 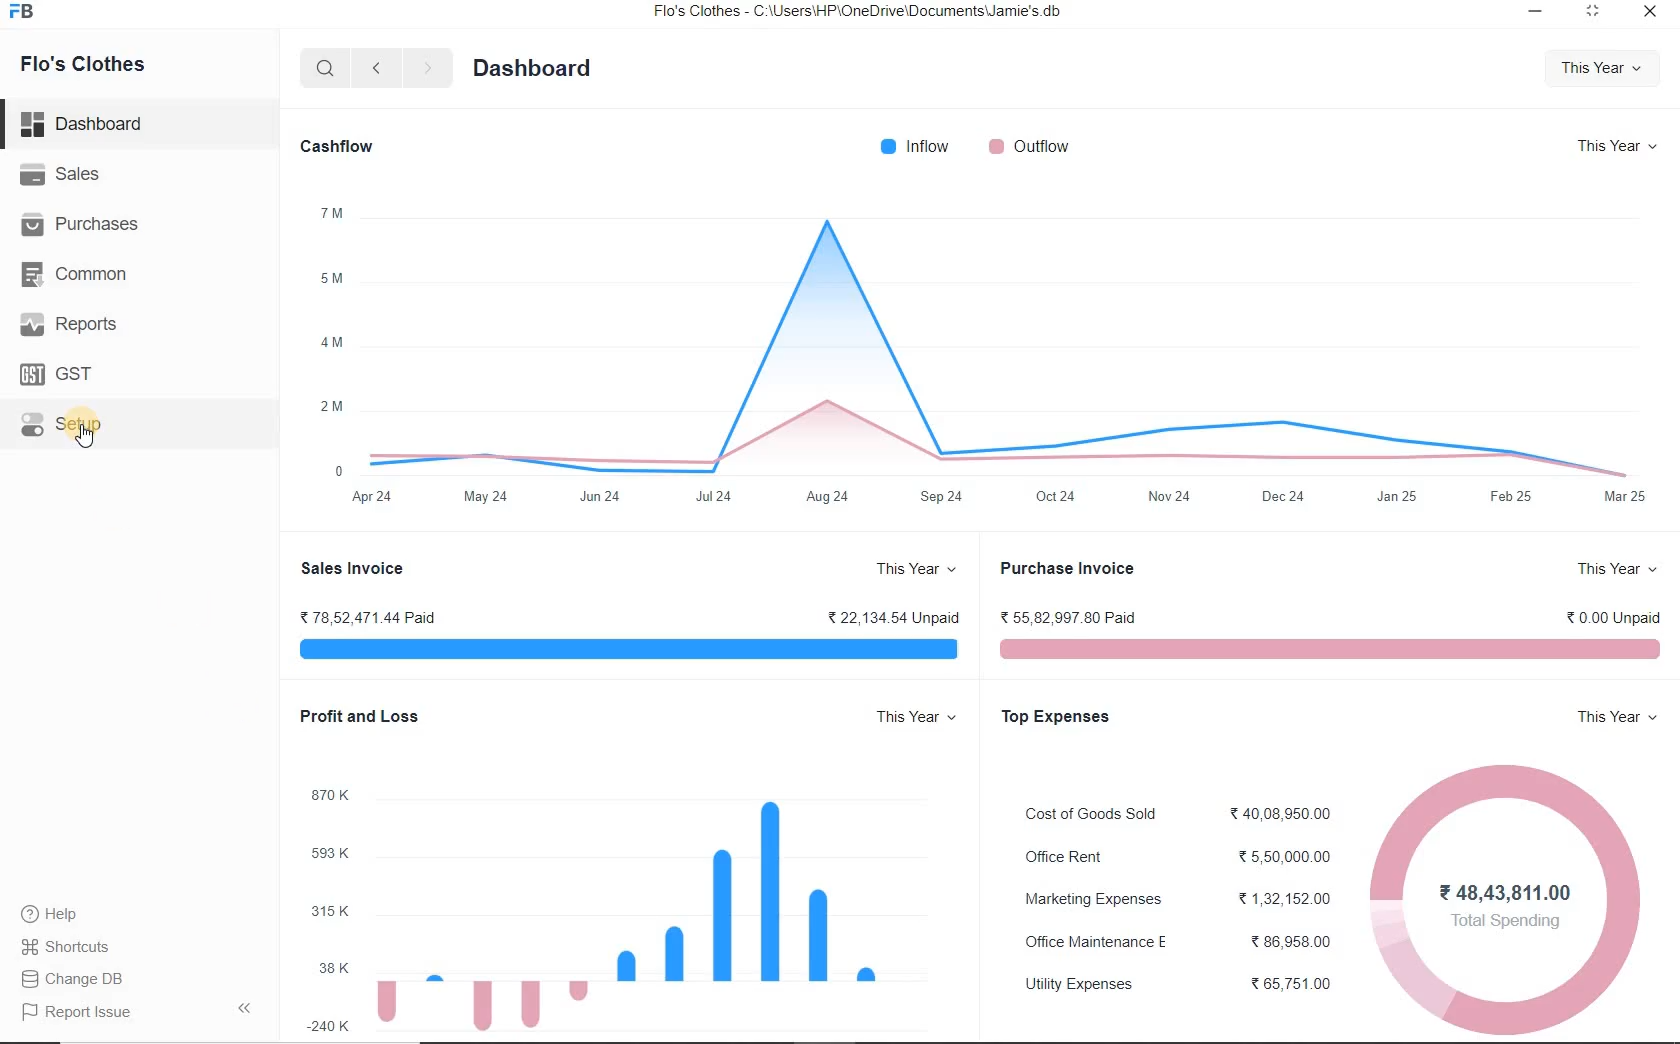 I want to click on apr 24, so click(x=374, y=498).